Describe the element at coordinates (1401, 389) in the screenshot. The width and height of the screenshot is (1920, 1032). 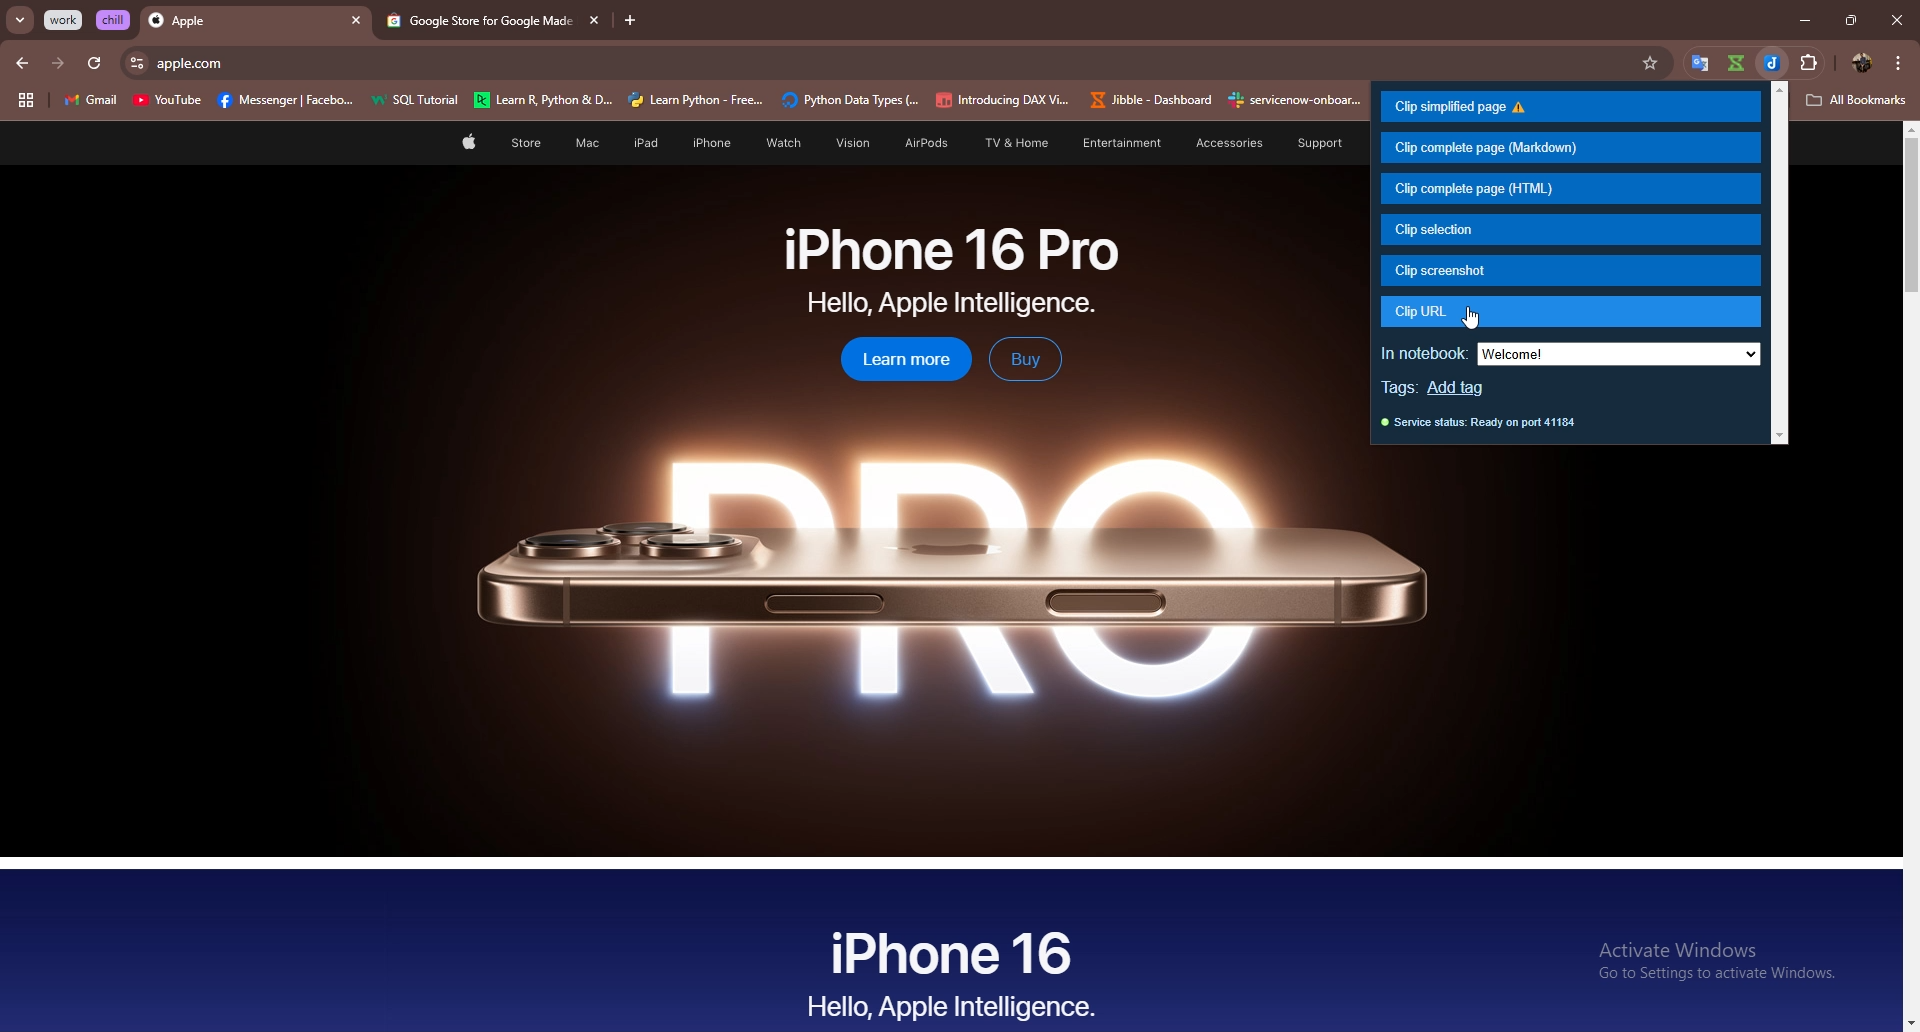
I see `tags` at that location.